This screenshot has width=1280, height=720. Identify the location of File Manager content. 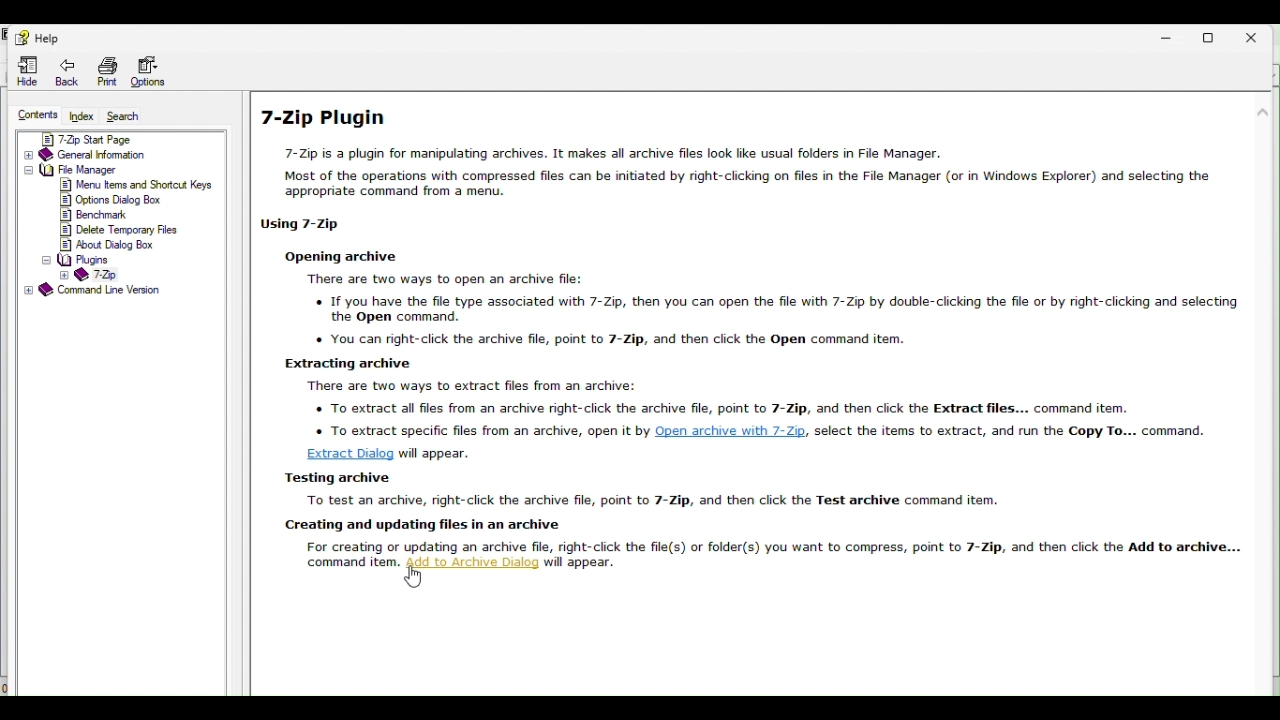
(91, 169).